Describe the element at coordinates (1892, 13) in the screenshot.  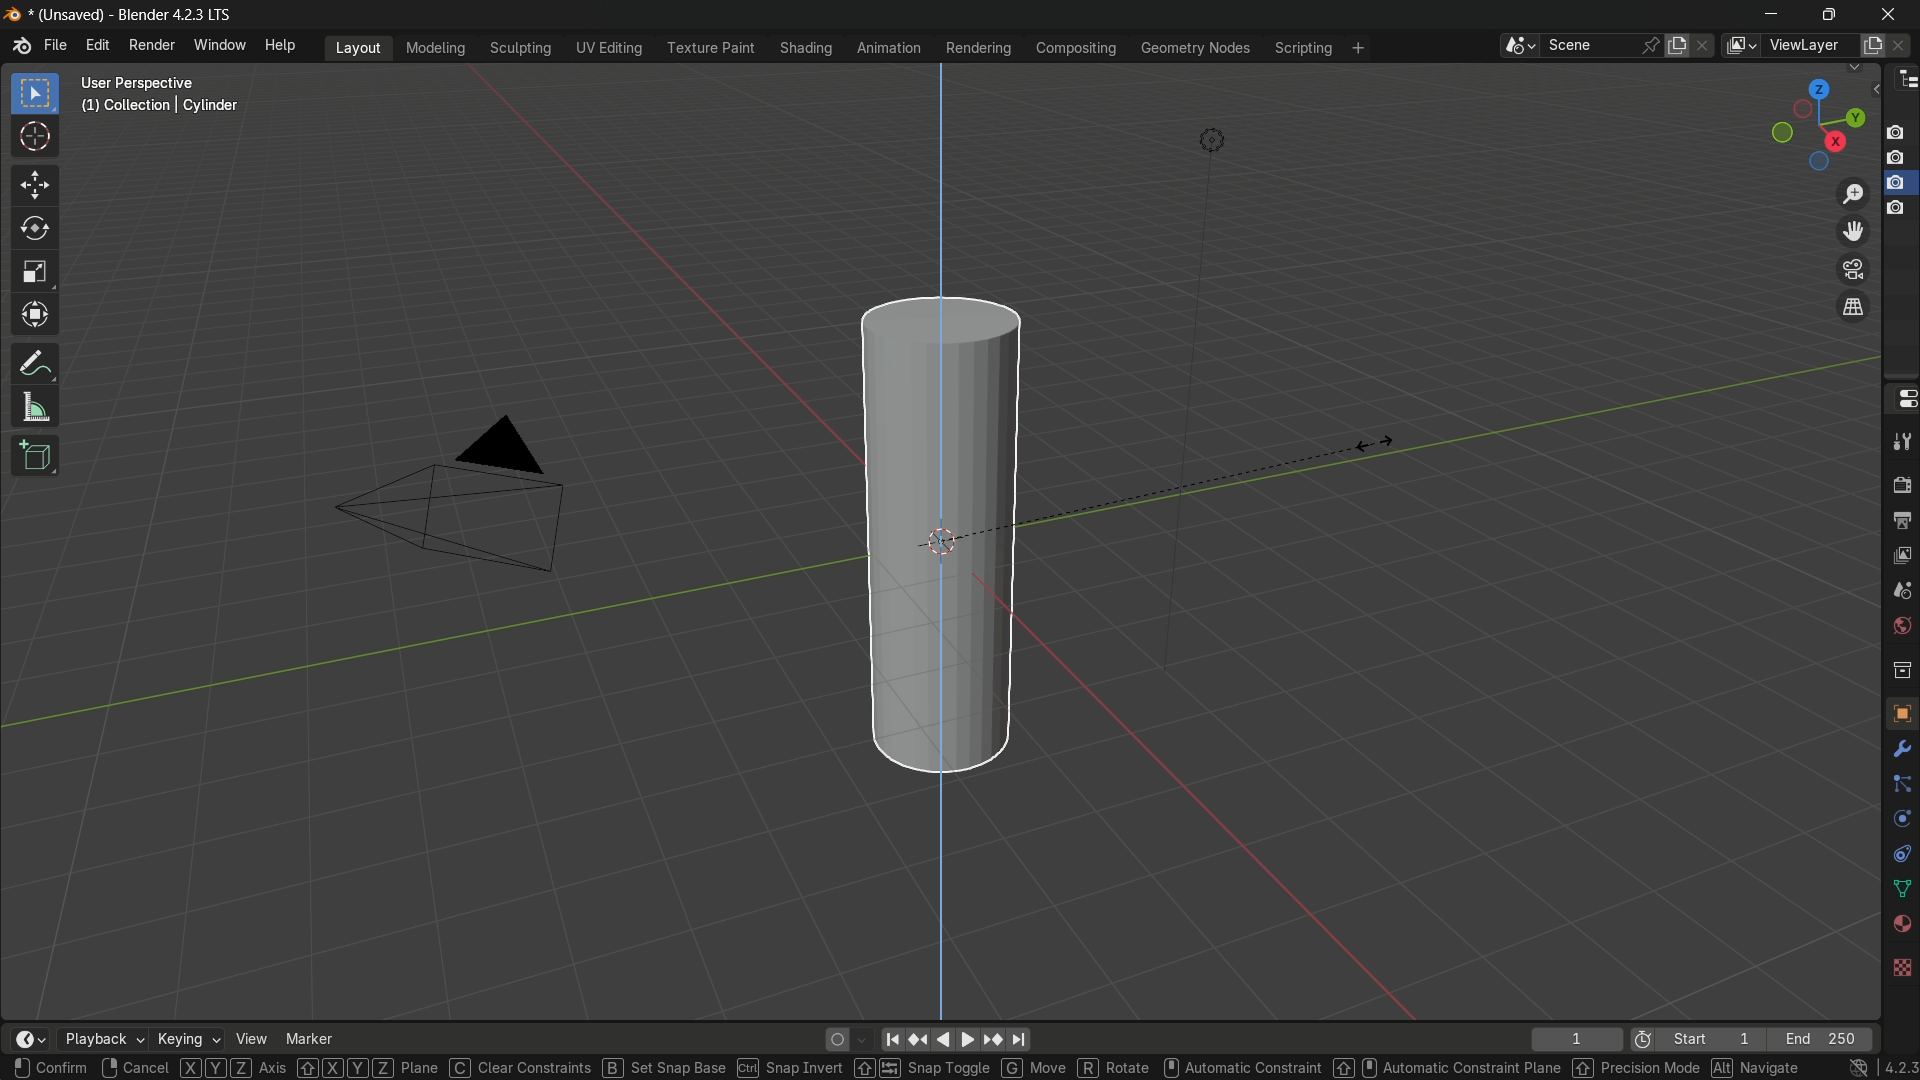
I see `close app` at that location.